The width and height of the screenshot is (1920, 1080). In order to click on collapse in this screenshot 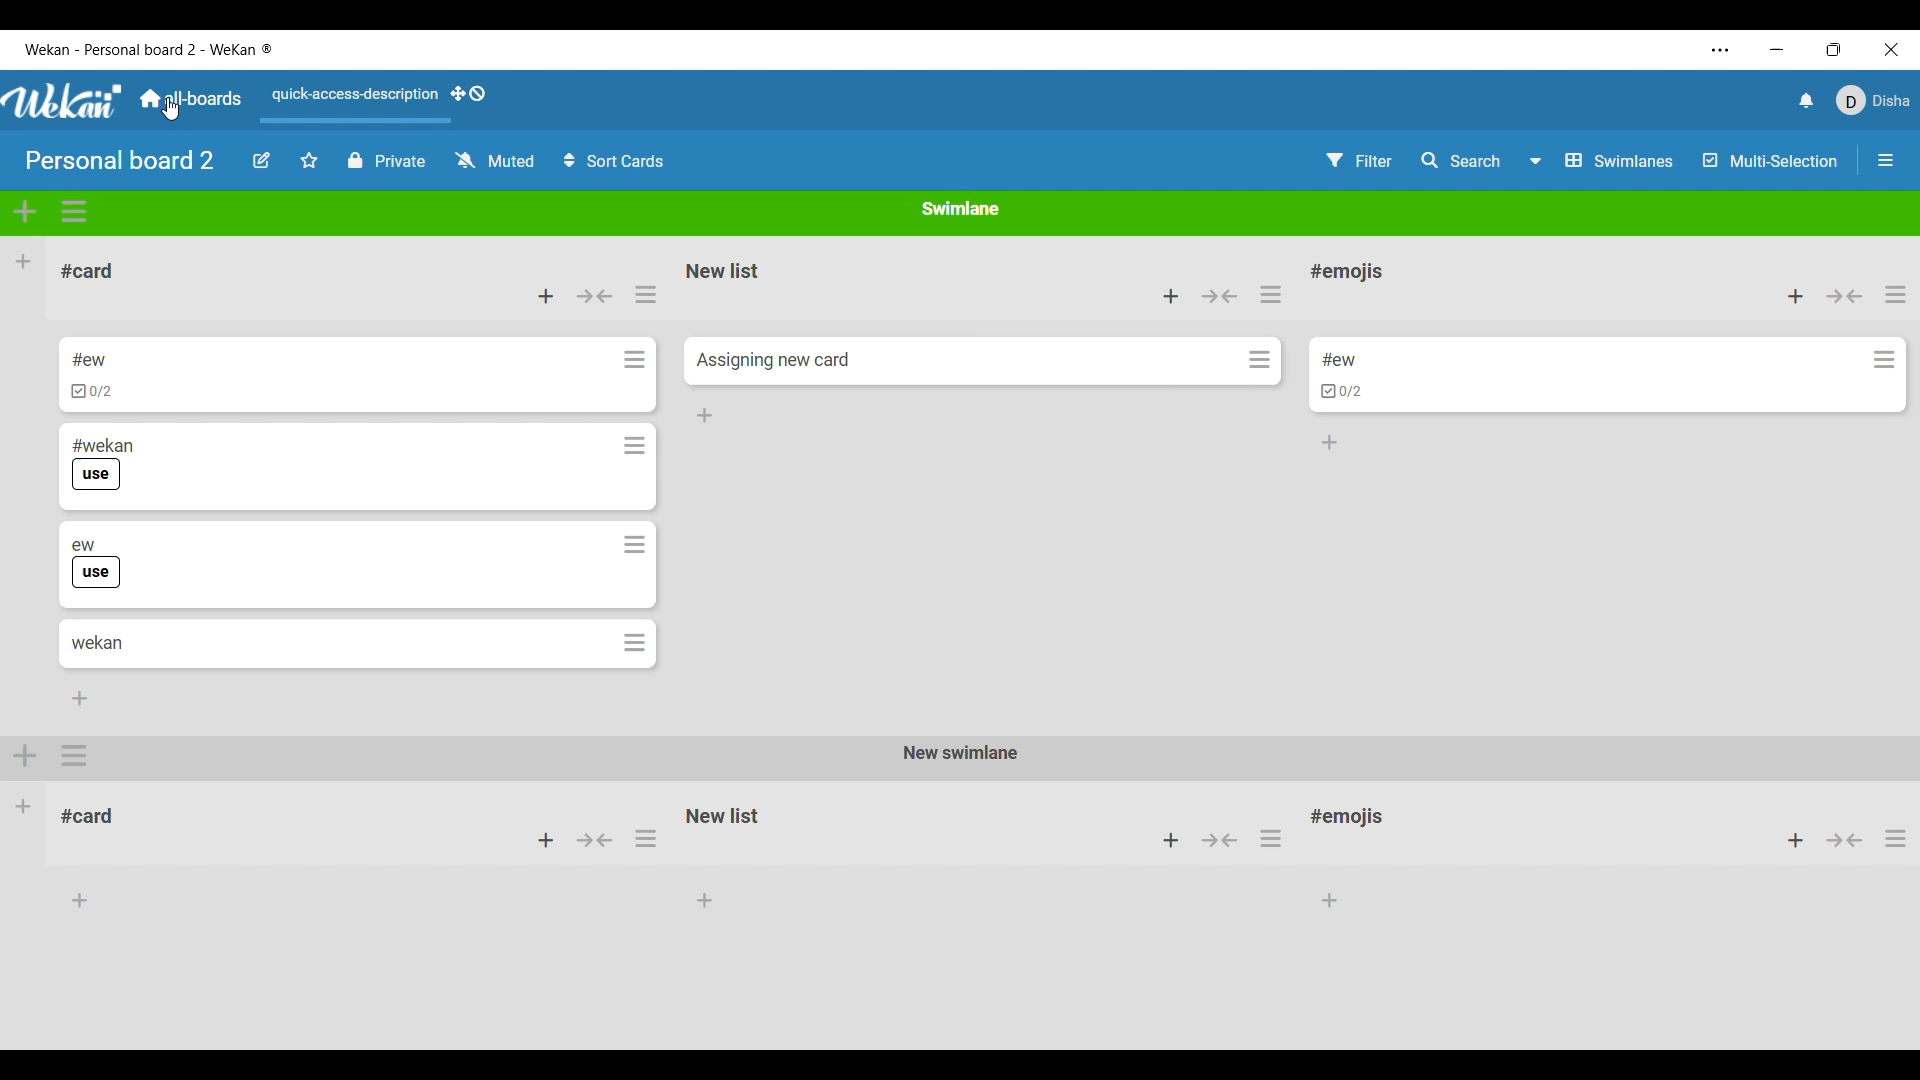, I will do `click(1851, 843)`.